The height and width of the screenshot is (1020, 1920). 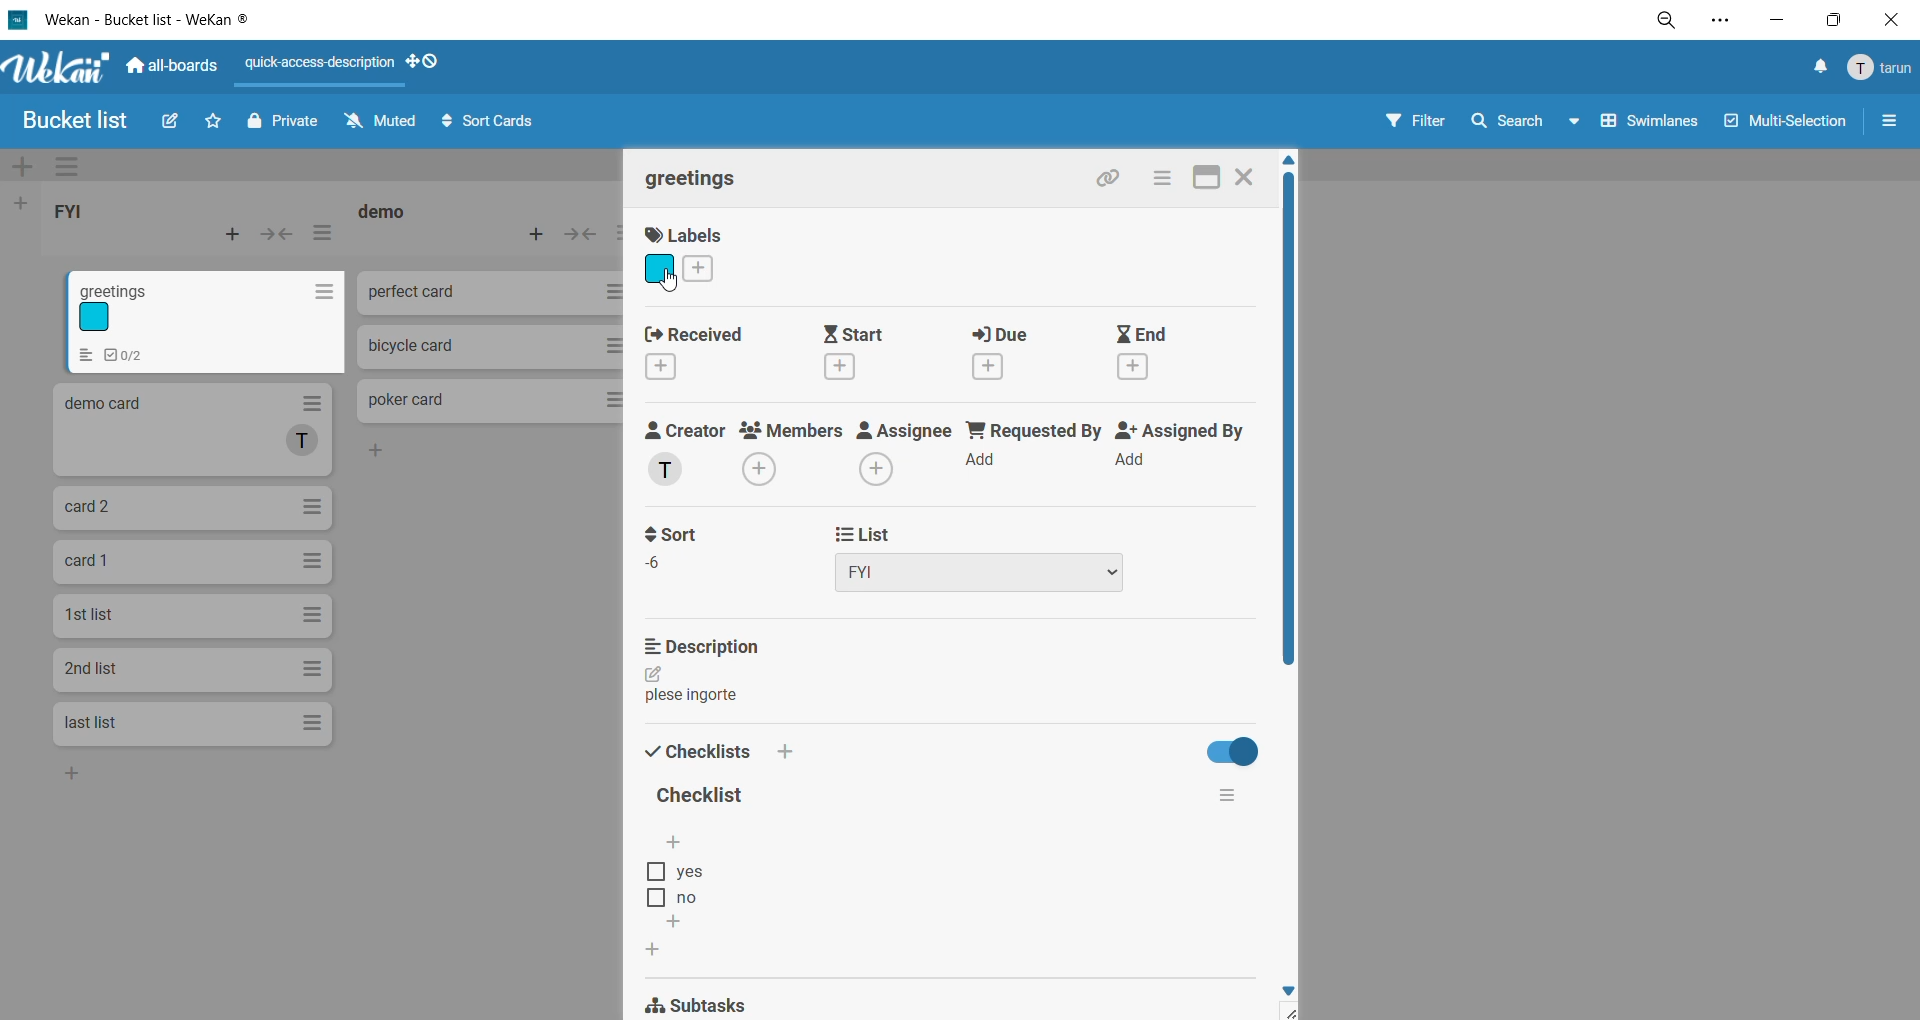 What do you see at coordinates (687, 455) in the screenshot?
I see `creator` at bounding box center [687, 455].